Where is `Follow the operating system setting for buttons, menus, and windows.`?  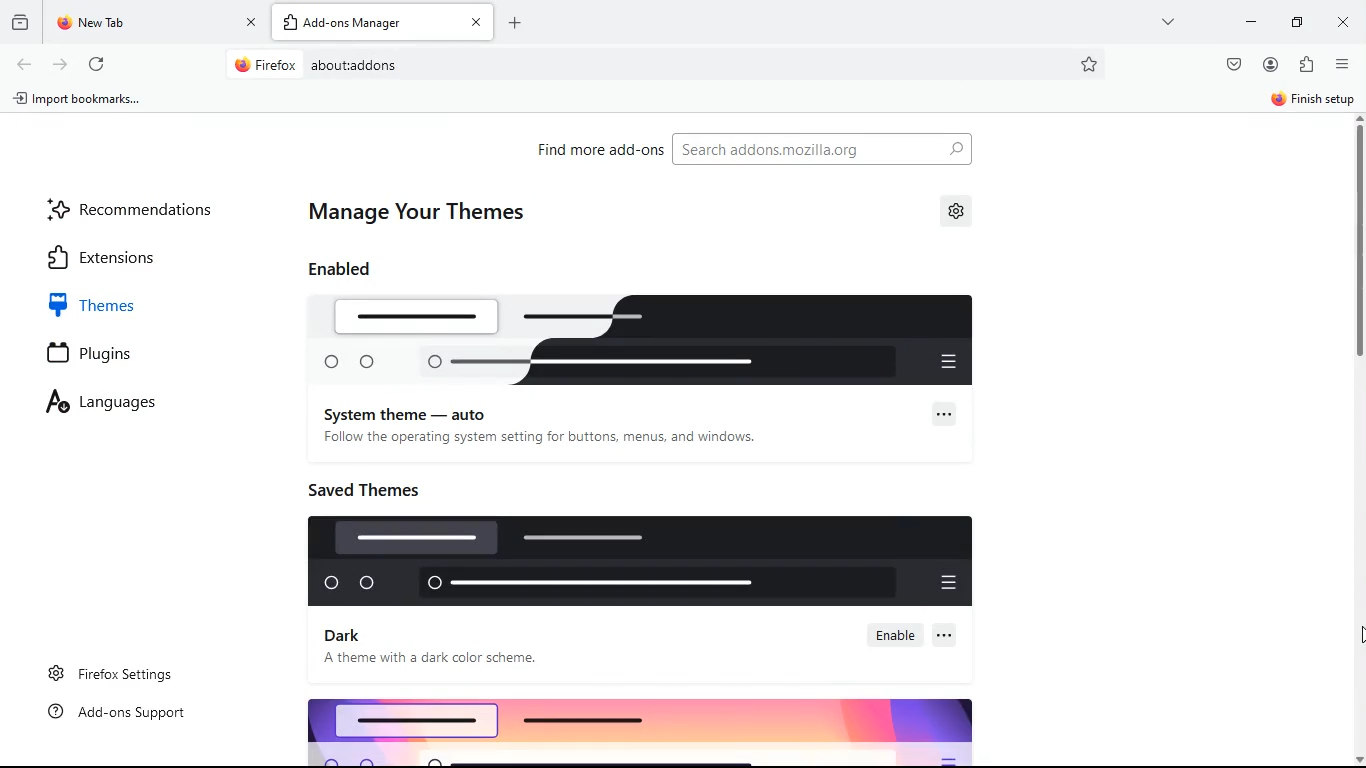 Follow the operating system setting for buttons, menus, and windows. is located at coordinates (541, 437).